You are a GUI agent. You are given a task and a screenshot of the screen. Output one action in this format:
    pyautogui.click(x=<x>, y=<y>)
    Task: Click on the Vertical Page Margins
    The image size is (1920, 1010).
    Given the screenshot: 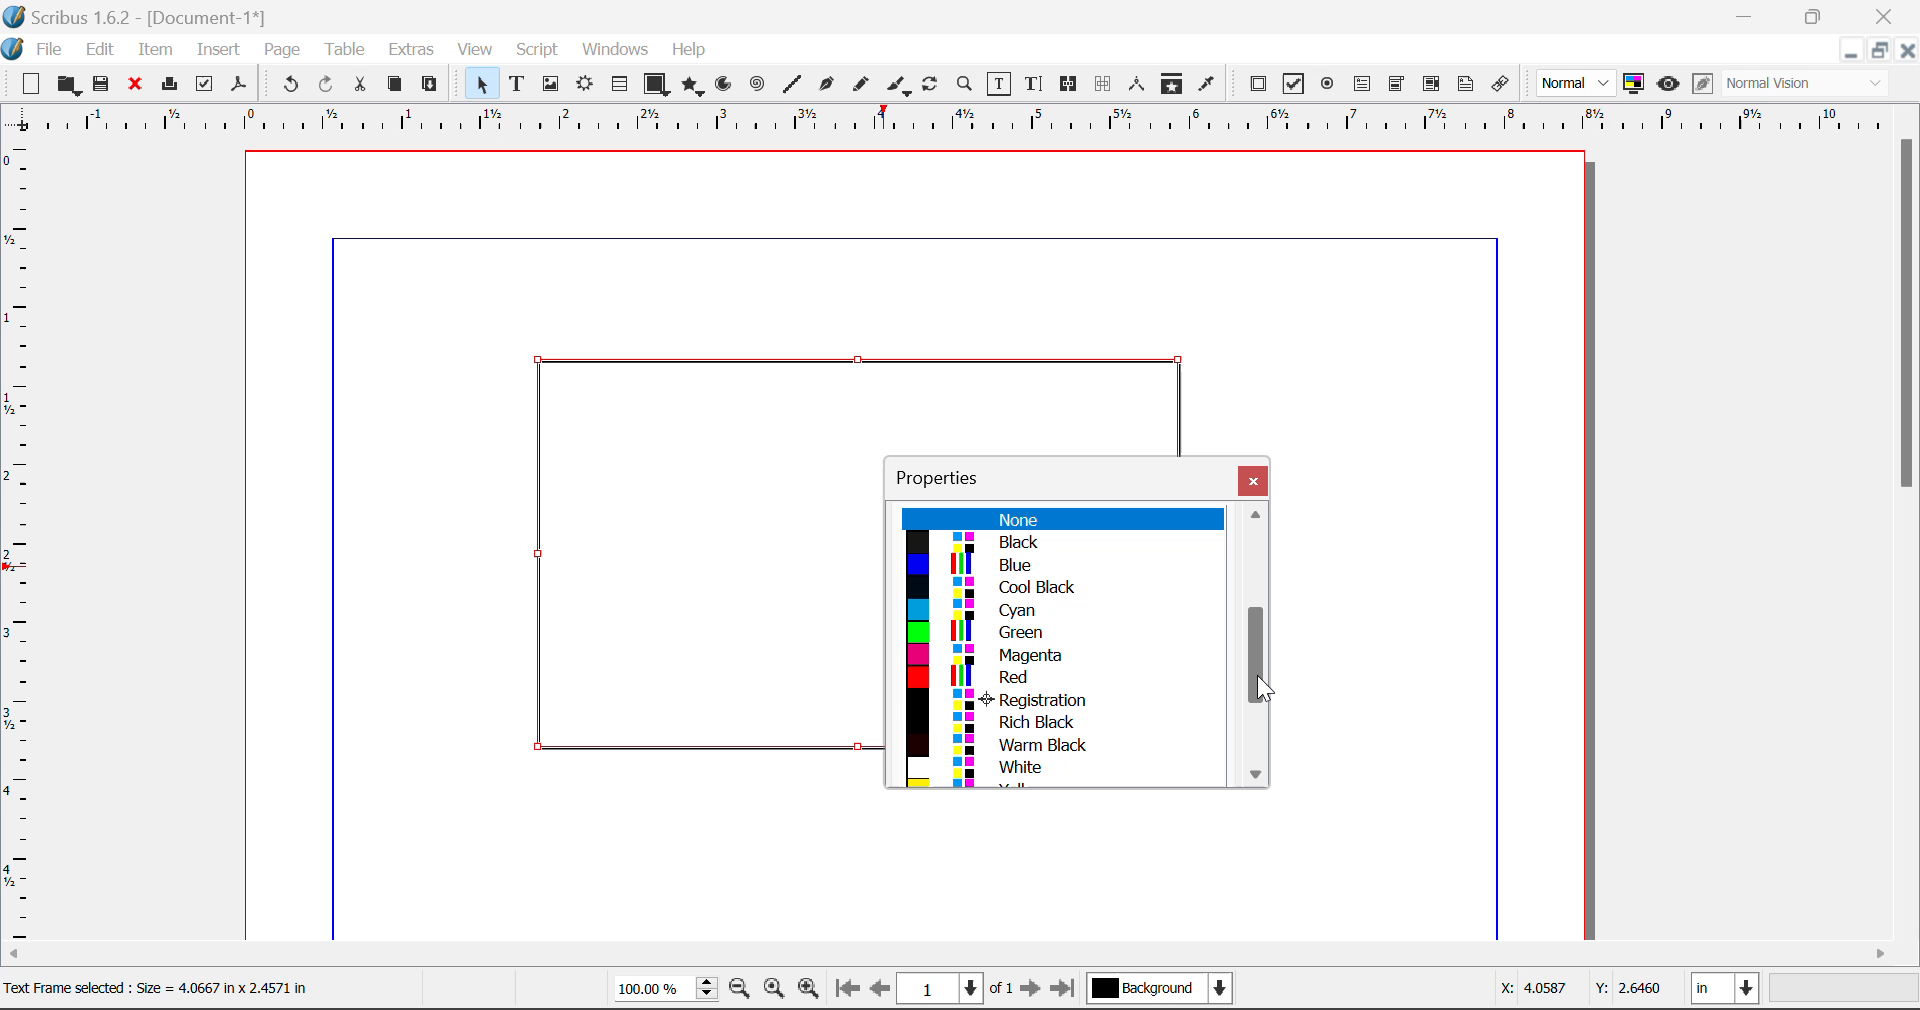 What is the action you would take?
    pyautogui.click(x=970, y=120)
    